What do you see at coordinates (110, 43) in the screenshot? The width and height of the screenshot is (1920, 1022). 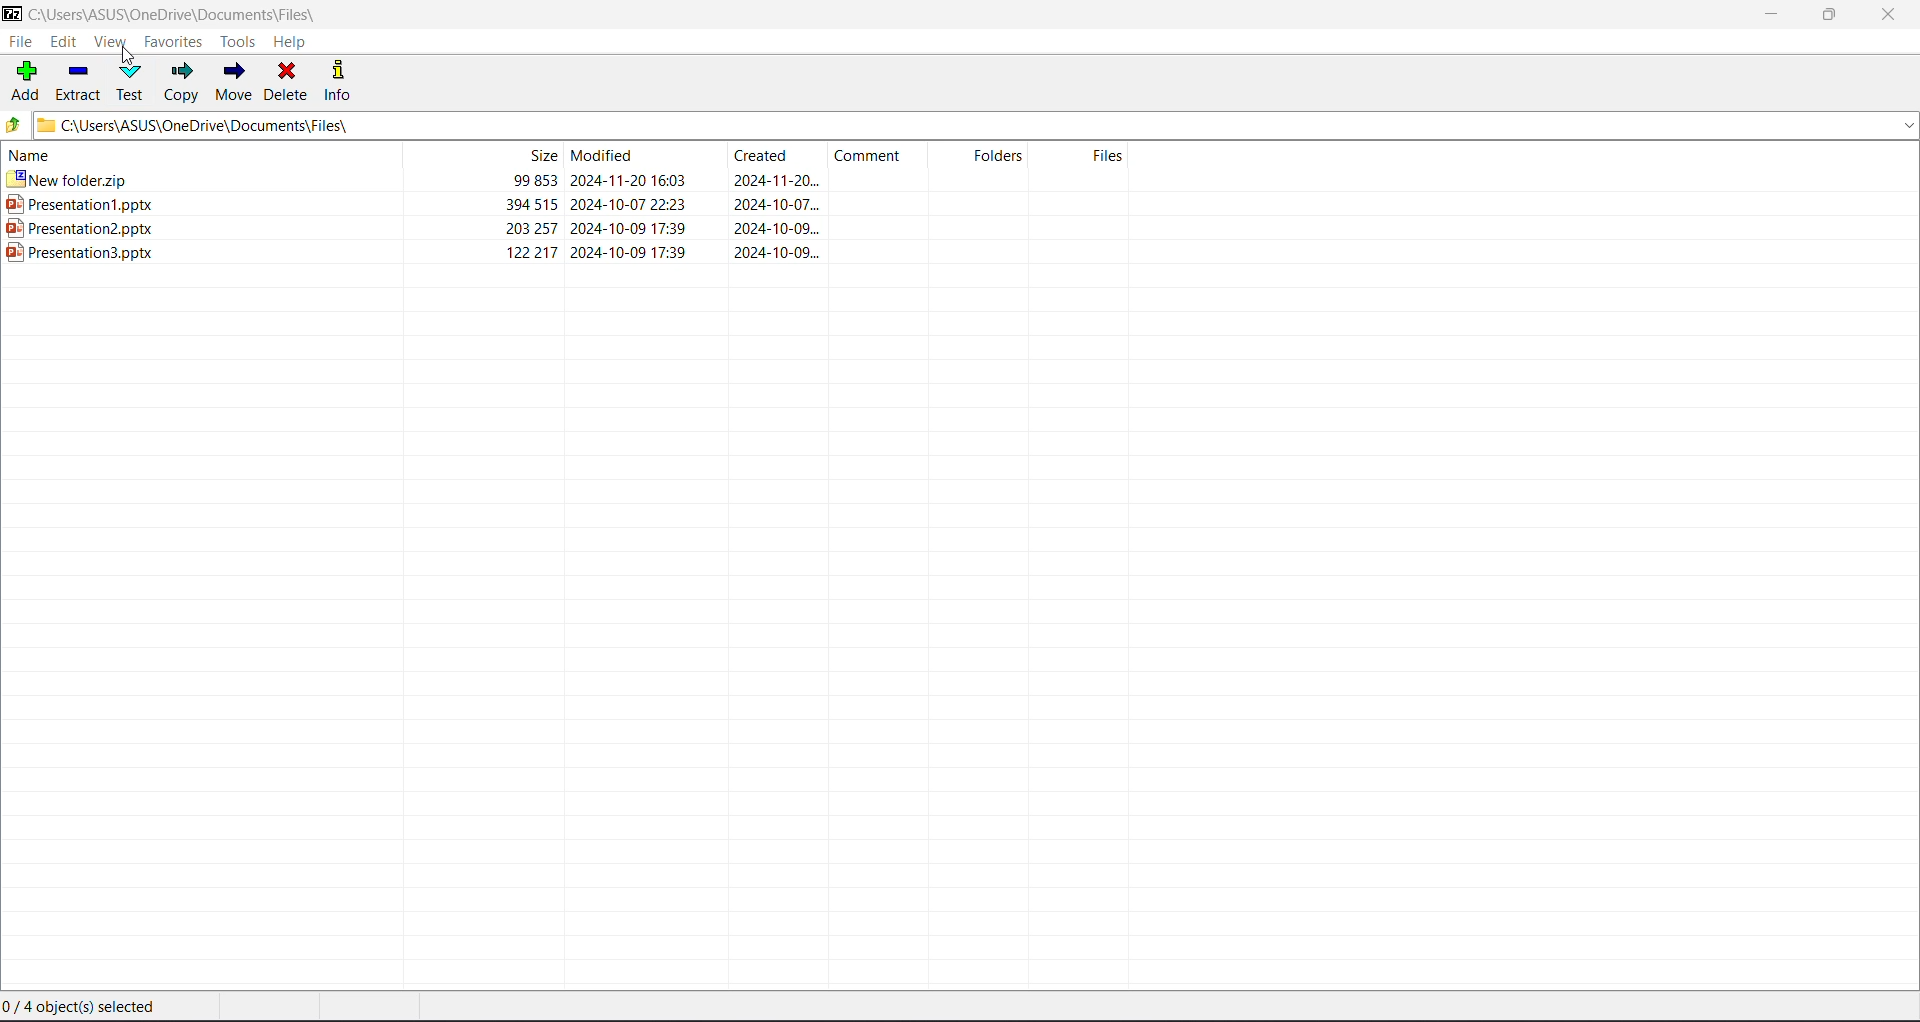 I see `View` at bounding box center [110, 43].